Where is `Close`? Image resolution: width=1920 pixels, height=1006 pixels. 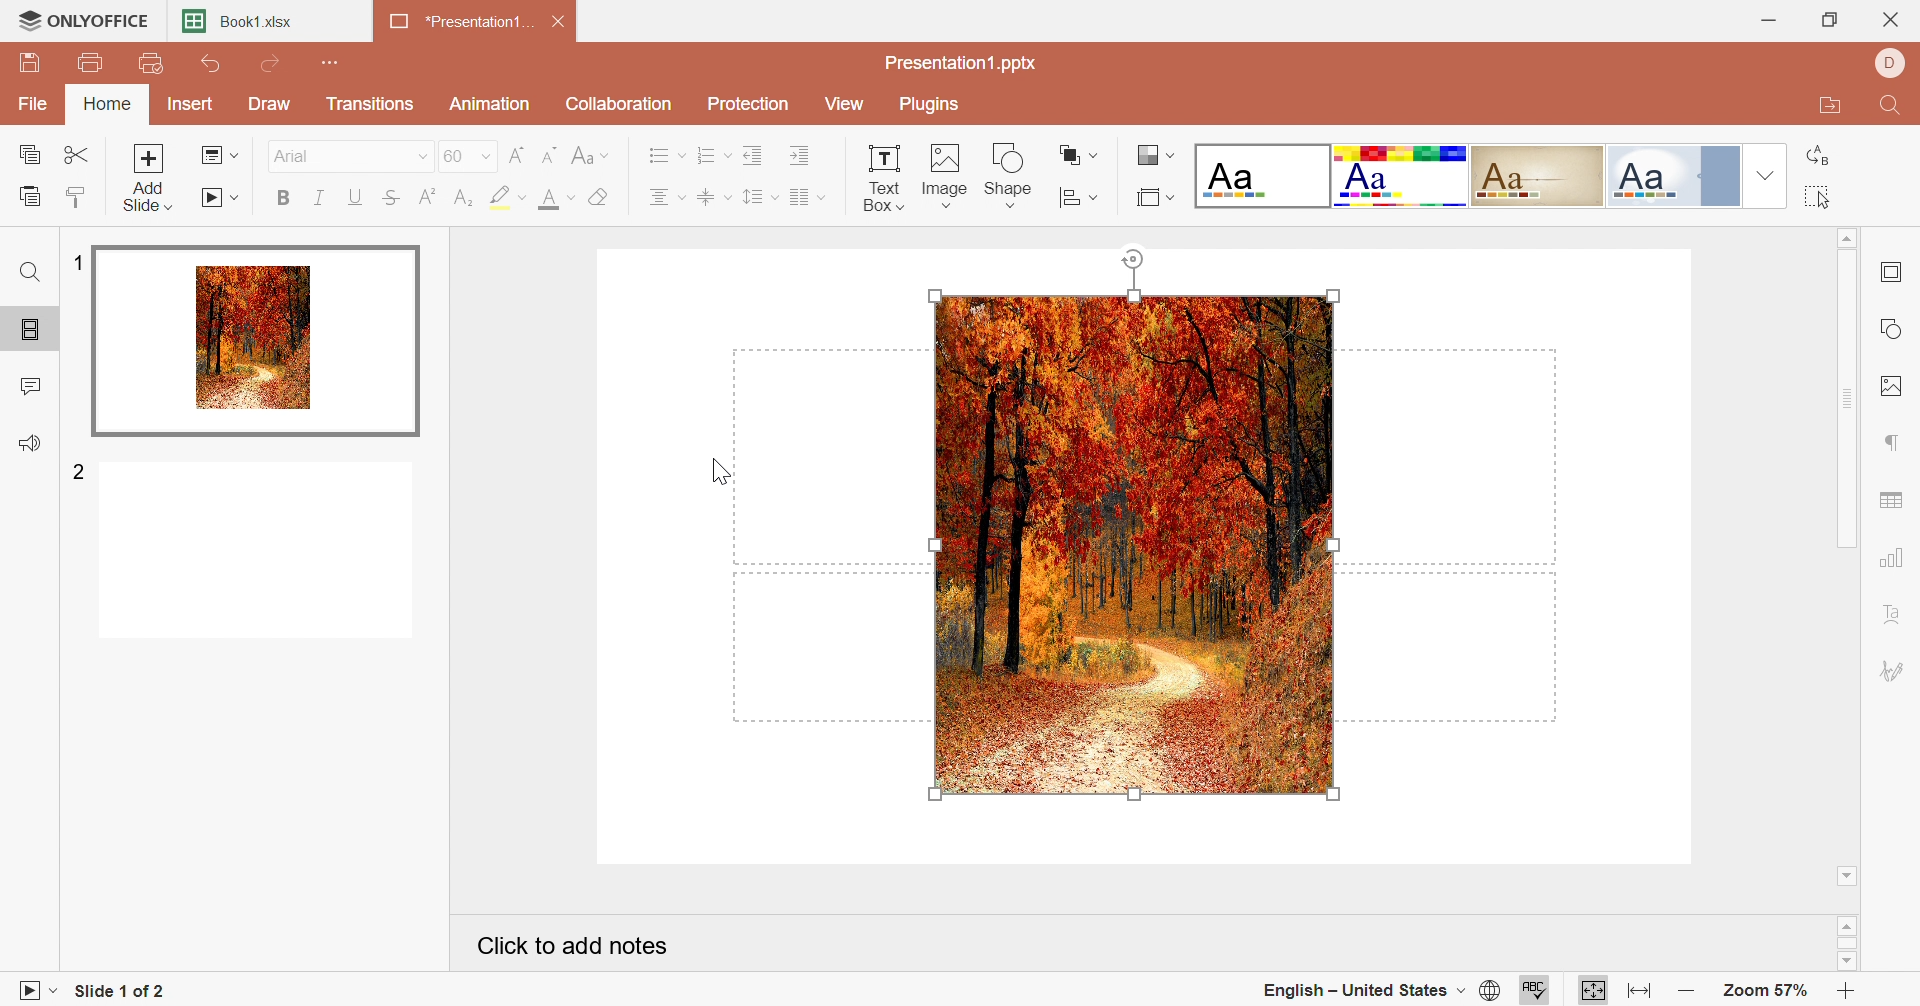
Close is located at coordinates (561, 19).